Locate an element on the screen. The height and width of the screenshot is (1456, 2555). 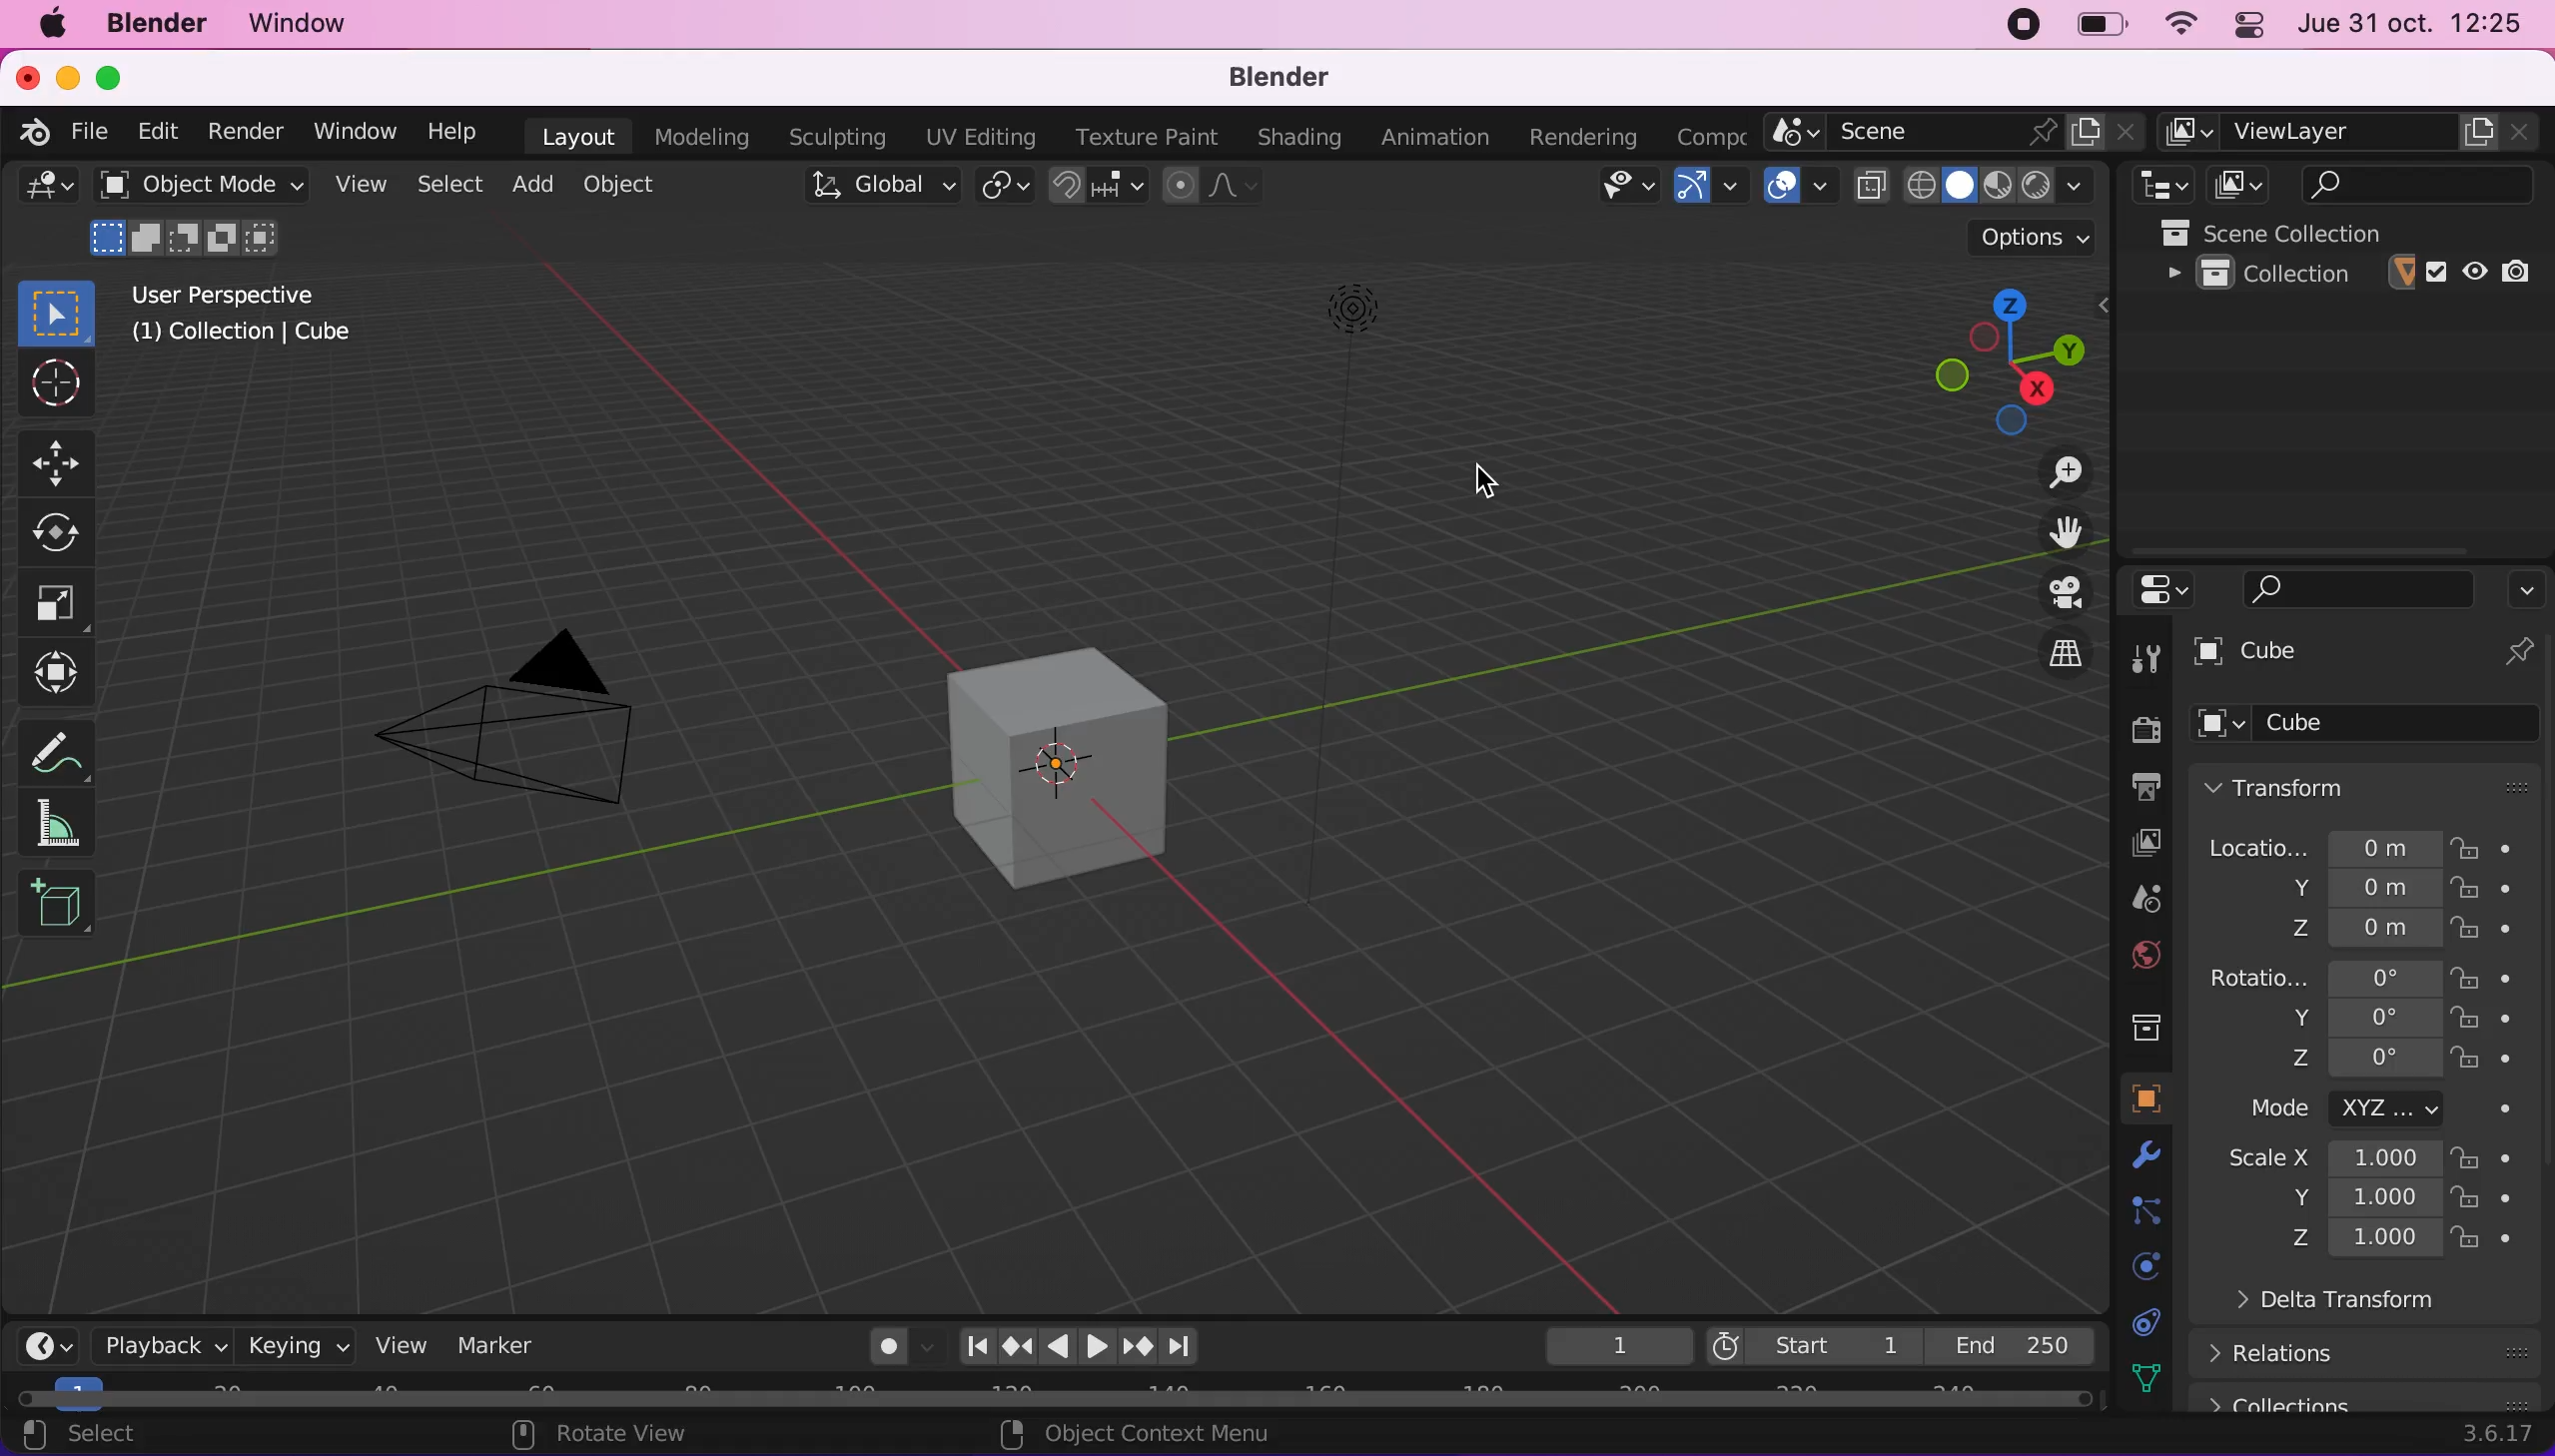
editor type is located at coordinates (2157, 185).